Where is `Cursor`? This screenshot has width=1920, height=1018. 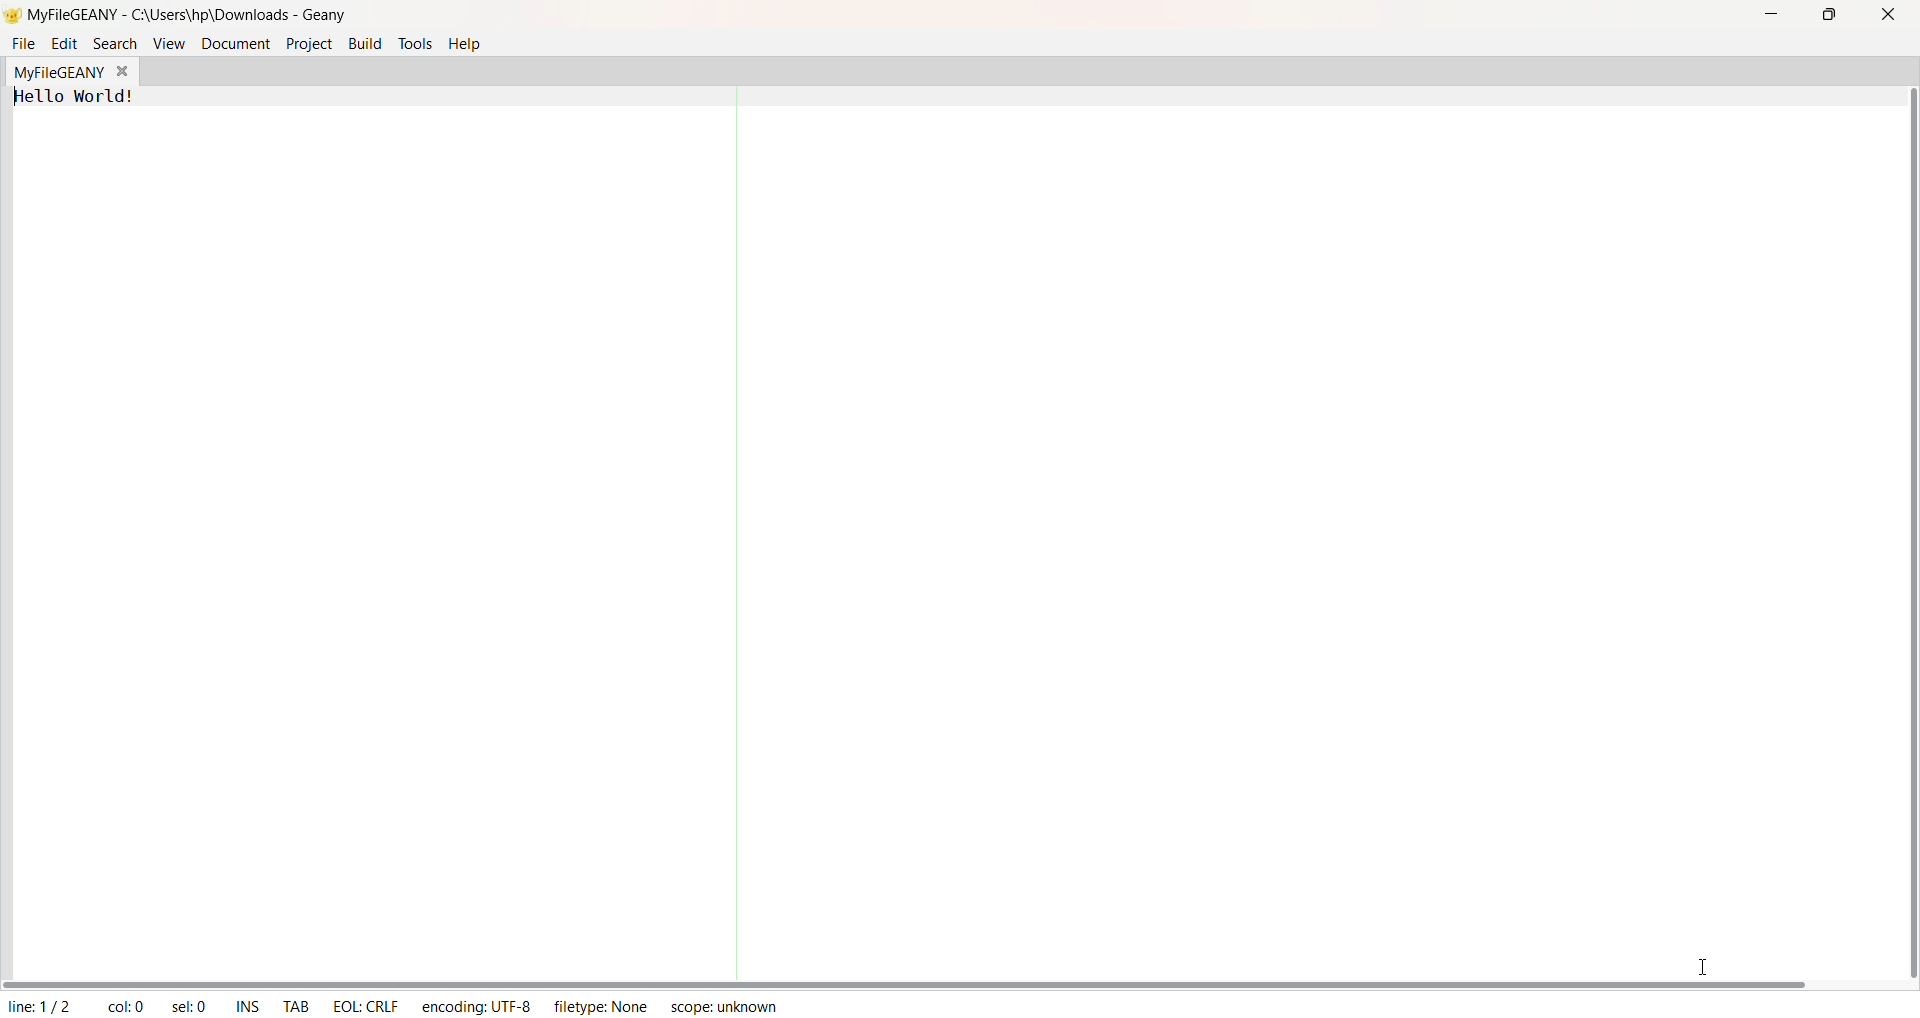
Cursor is located at coordinates (1696, 959).